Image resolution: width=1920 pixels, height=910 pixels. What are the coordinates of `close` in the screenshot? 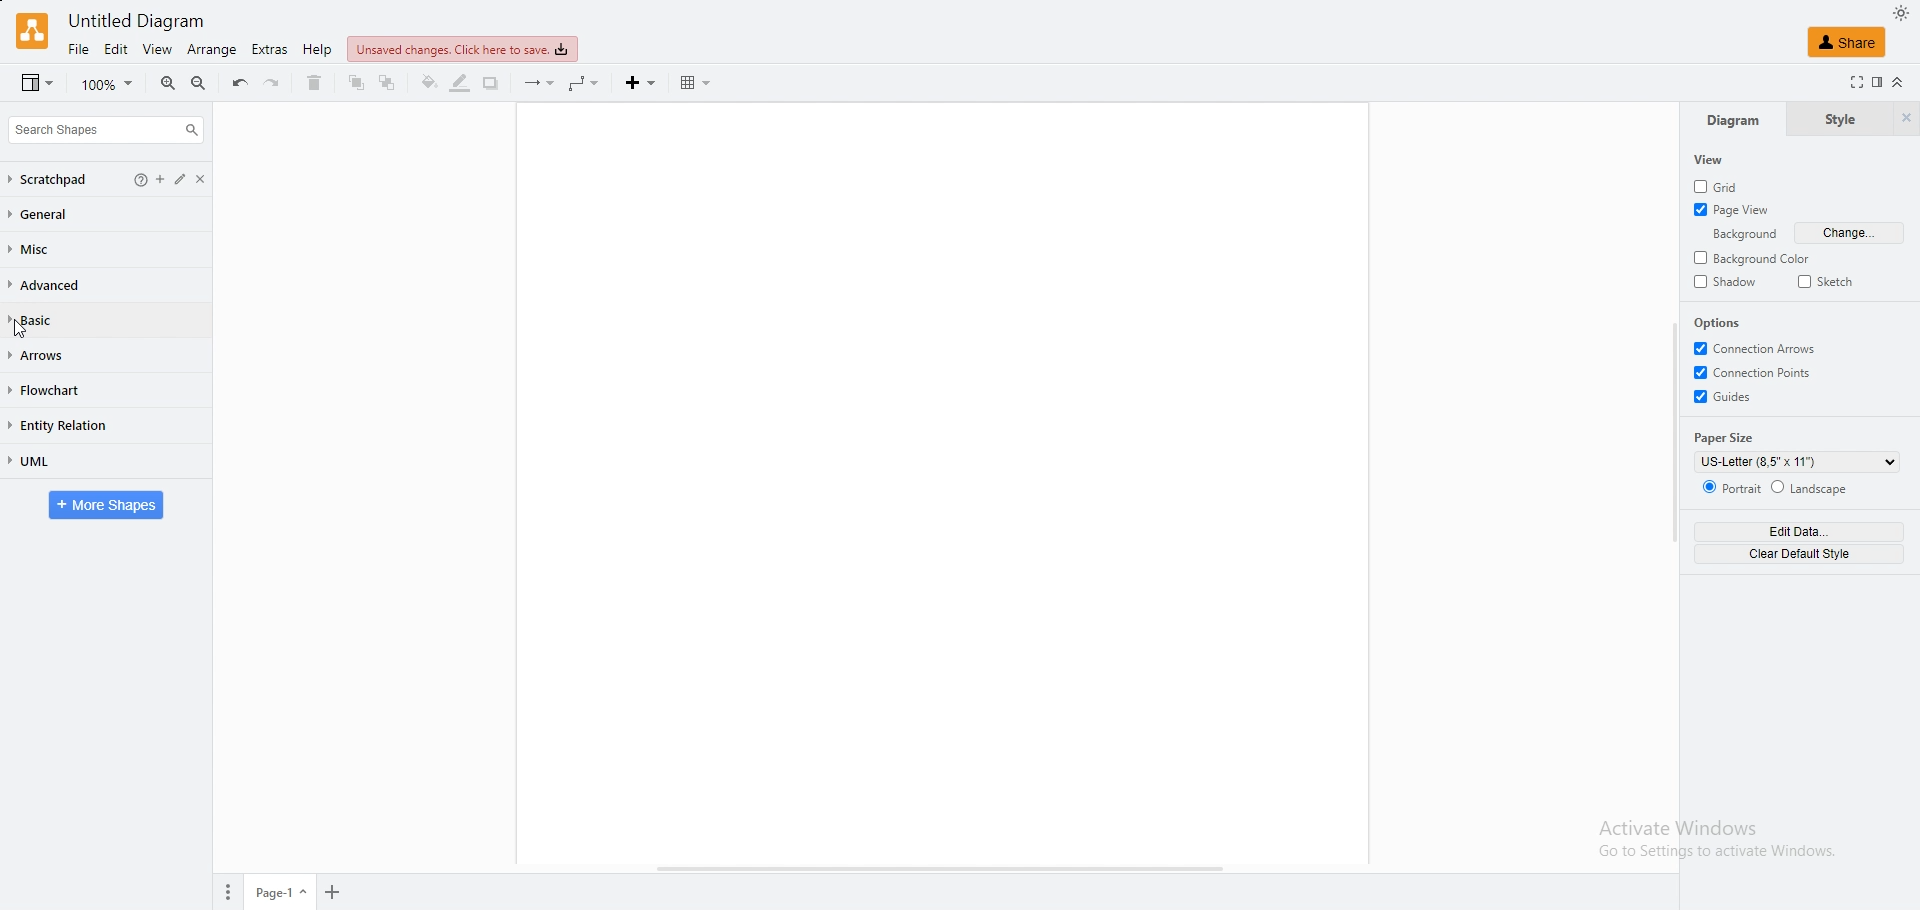 It's located at (210, 179).